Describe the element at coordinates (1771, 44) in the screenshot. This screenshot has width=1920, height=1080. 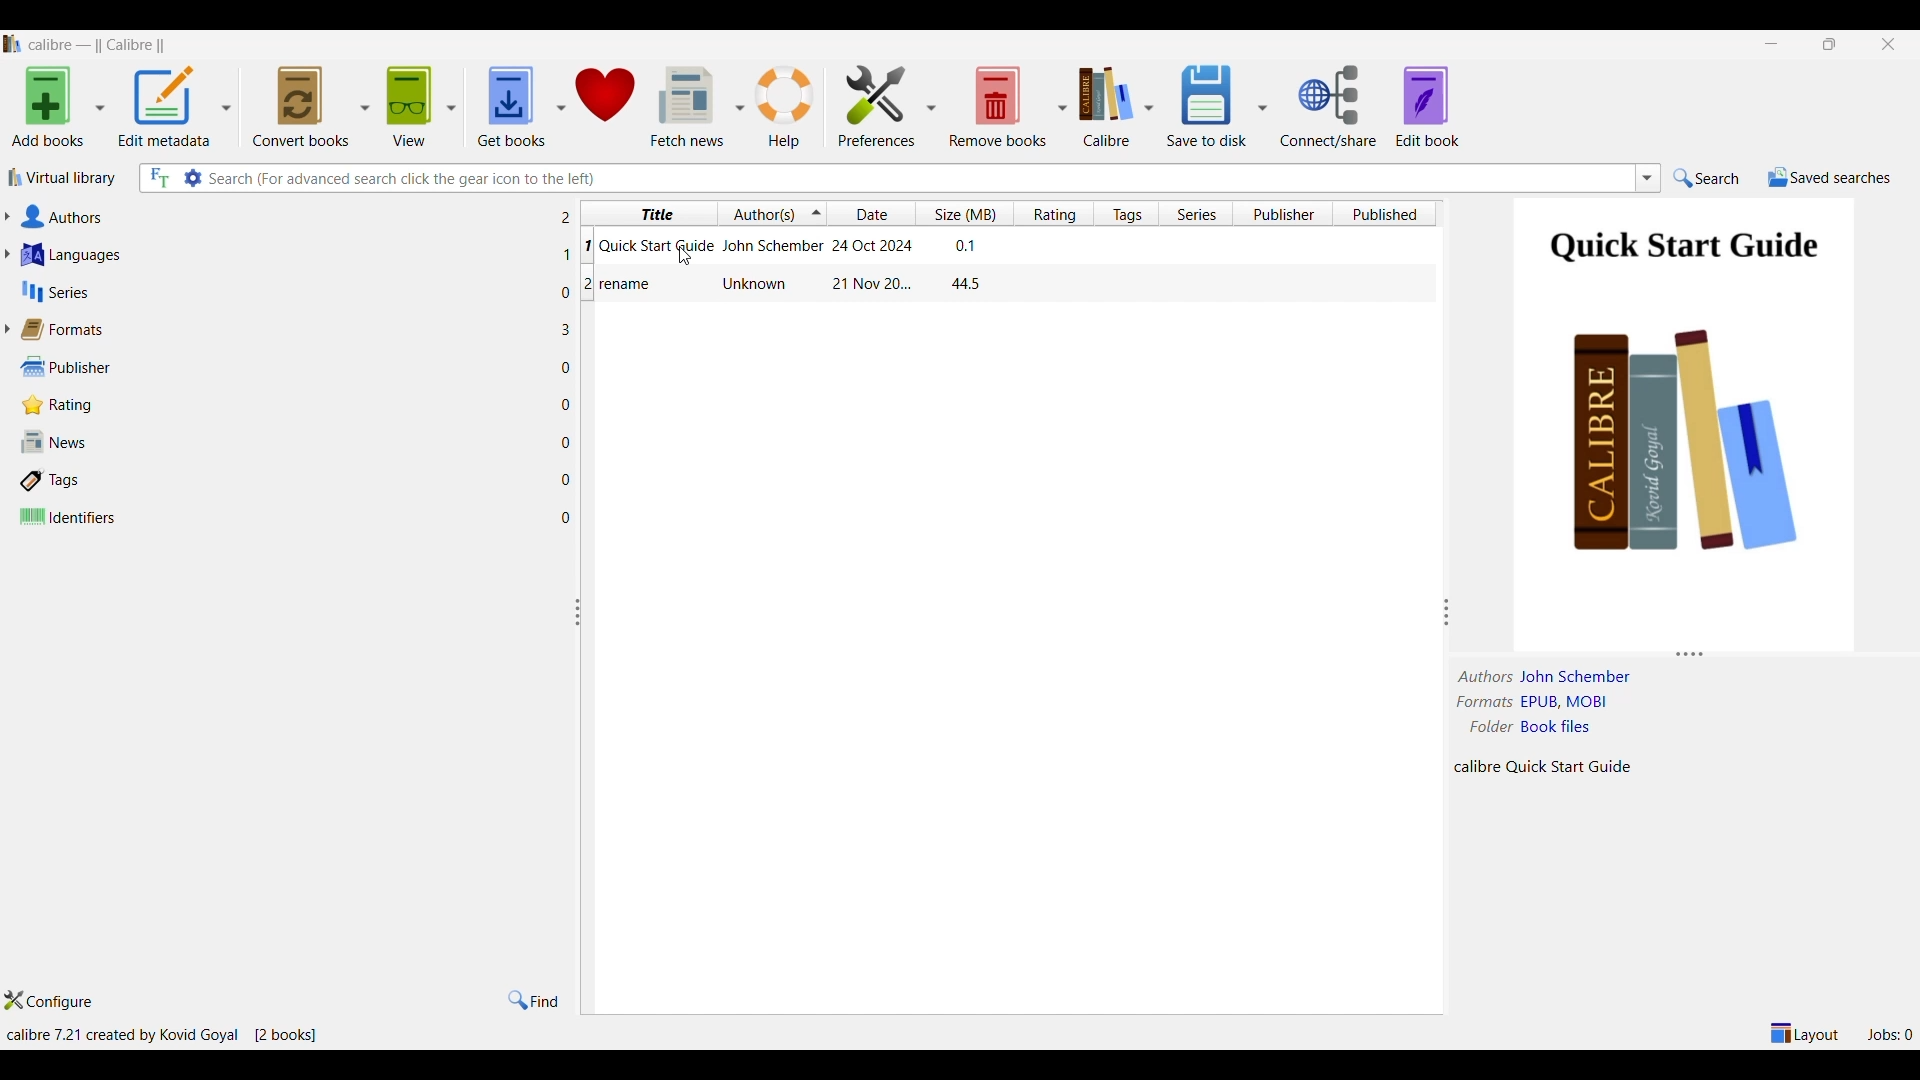
I see `Minimize` at that location.